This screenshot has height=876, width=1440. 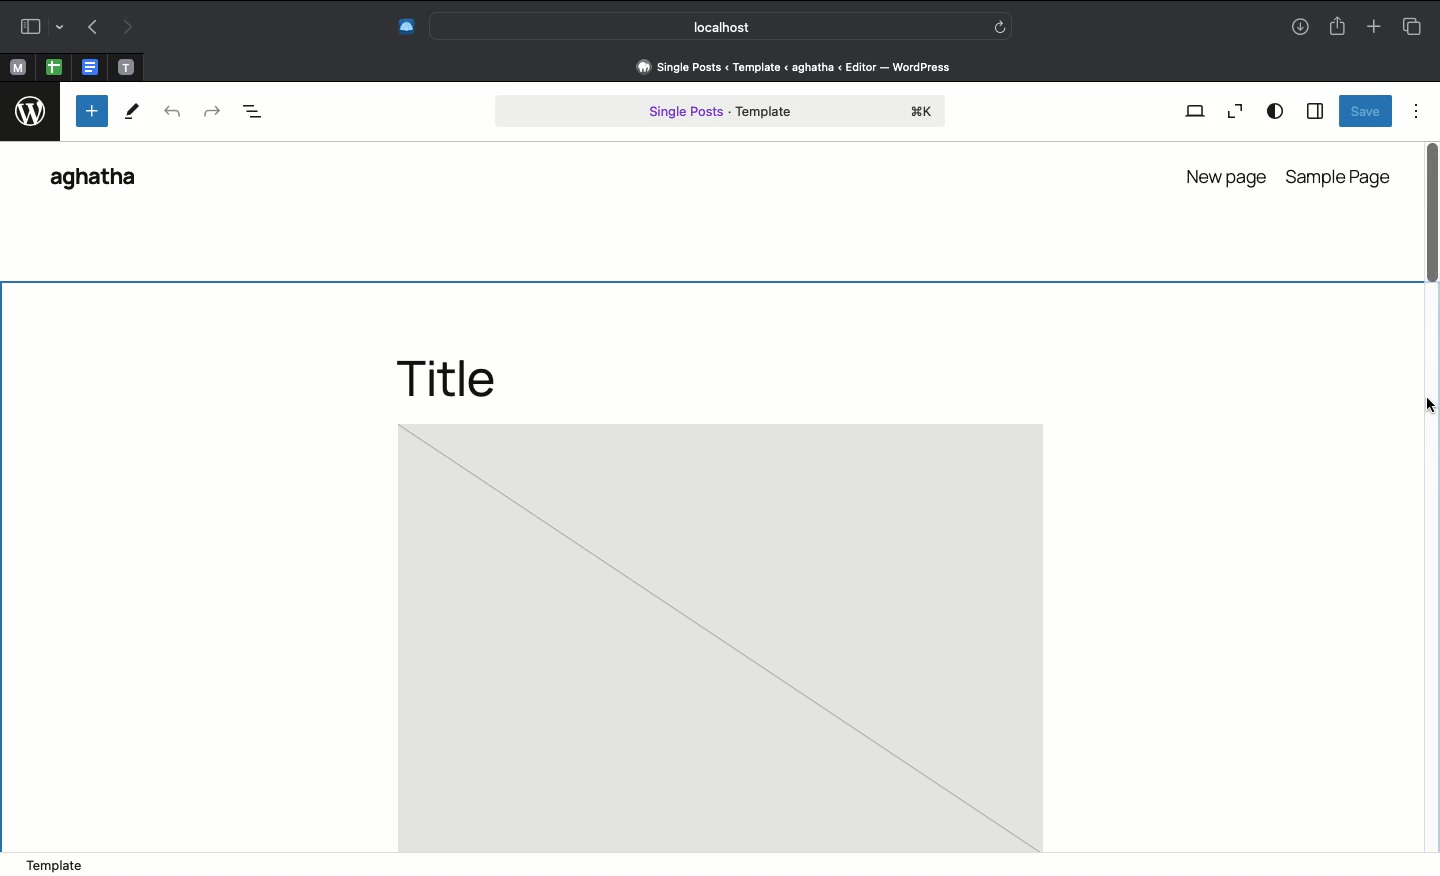 What do you see at coordinates (1297, 28) in the screenshot?
I see `Download` at bounding box center [1297, 28].